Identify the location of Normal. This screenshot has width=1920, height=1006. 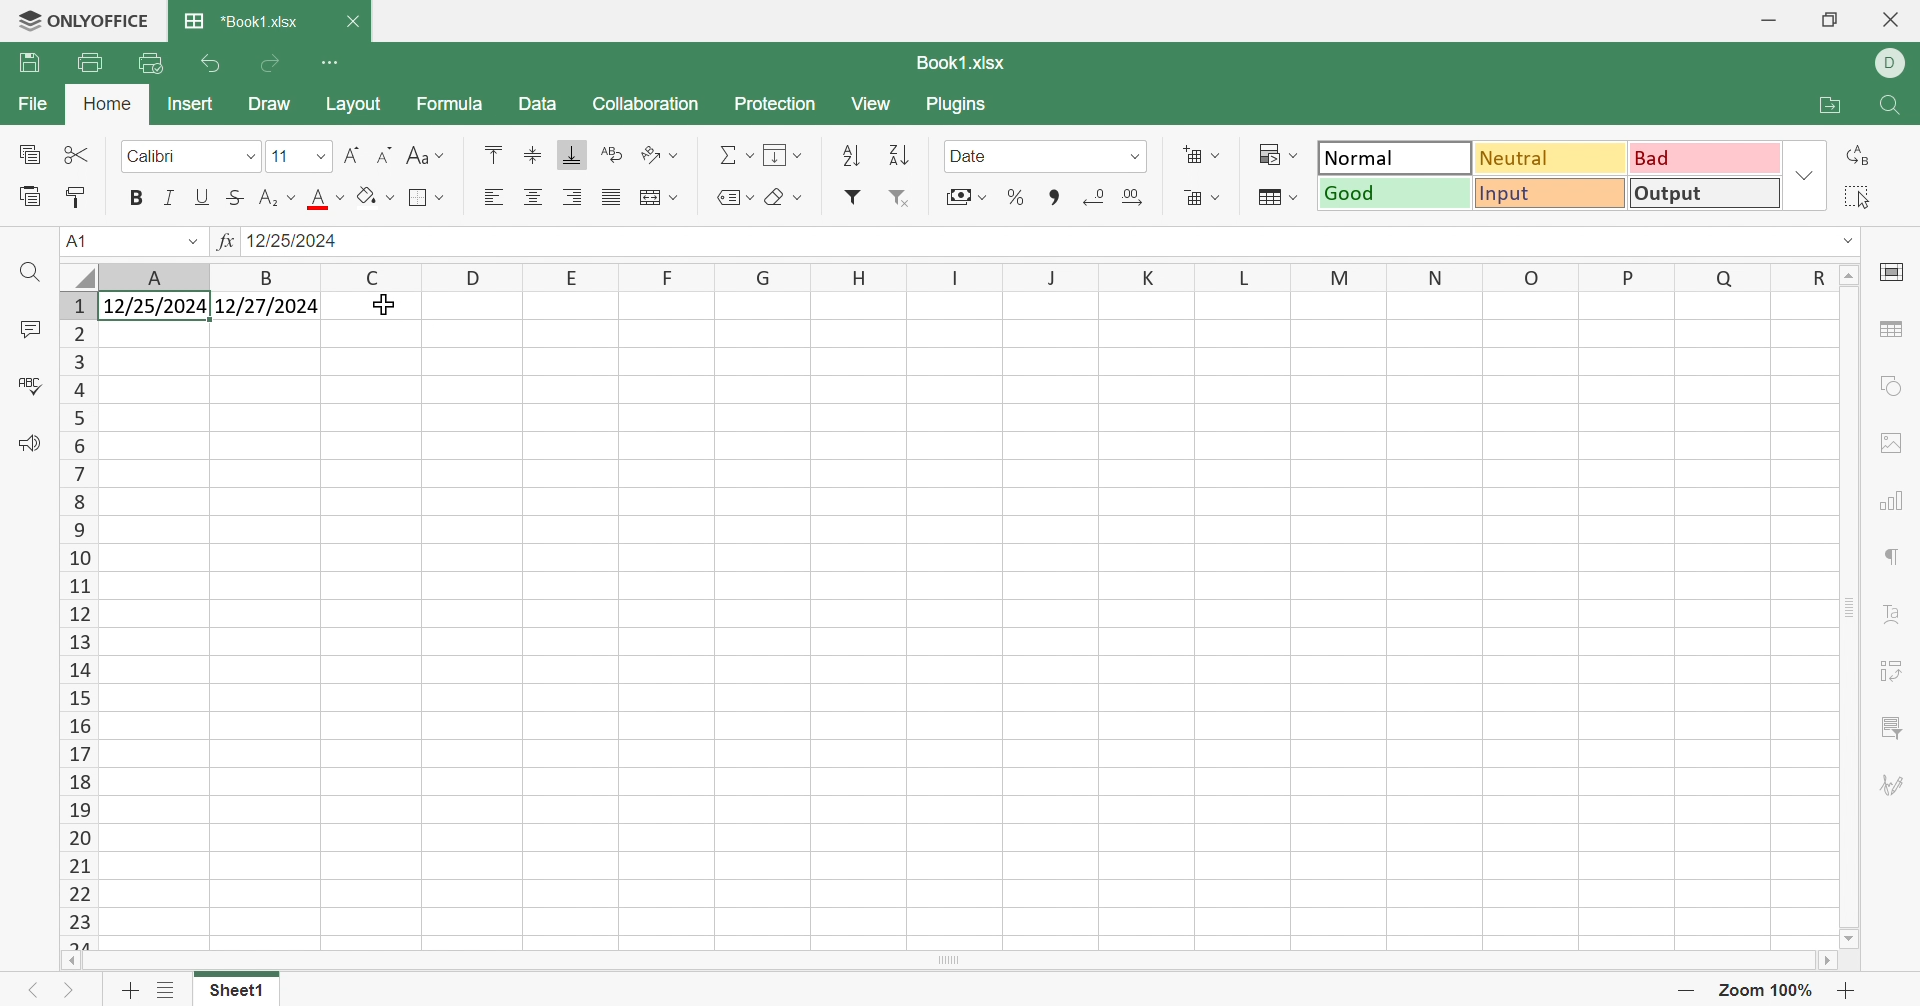
(1395, 157).